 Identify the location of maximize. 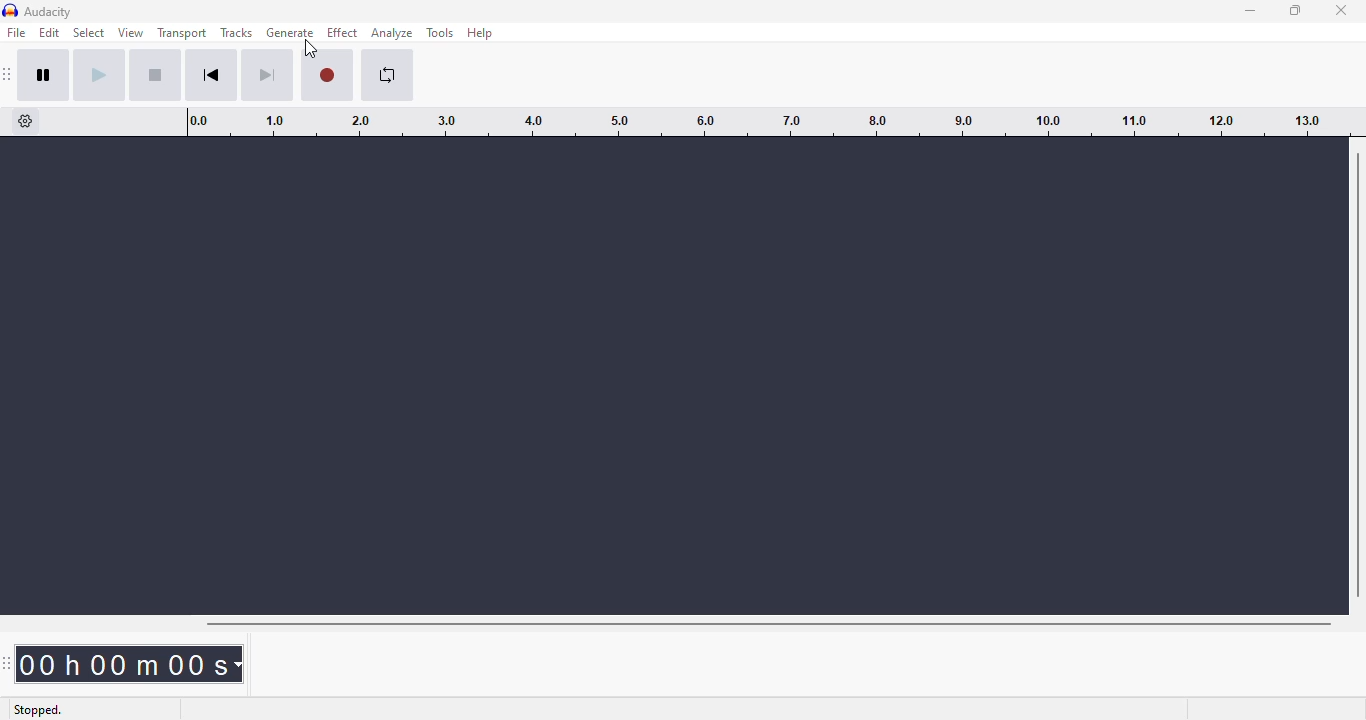
(1295, 10).